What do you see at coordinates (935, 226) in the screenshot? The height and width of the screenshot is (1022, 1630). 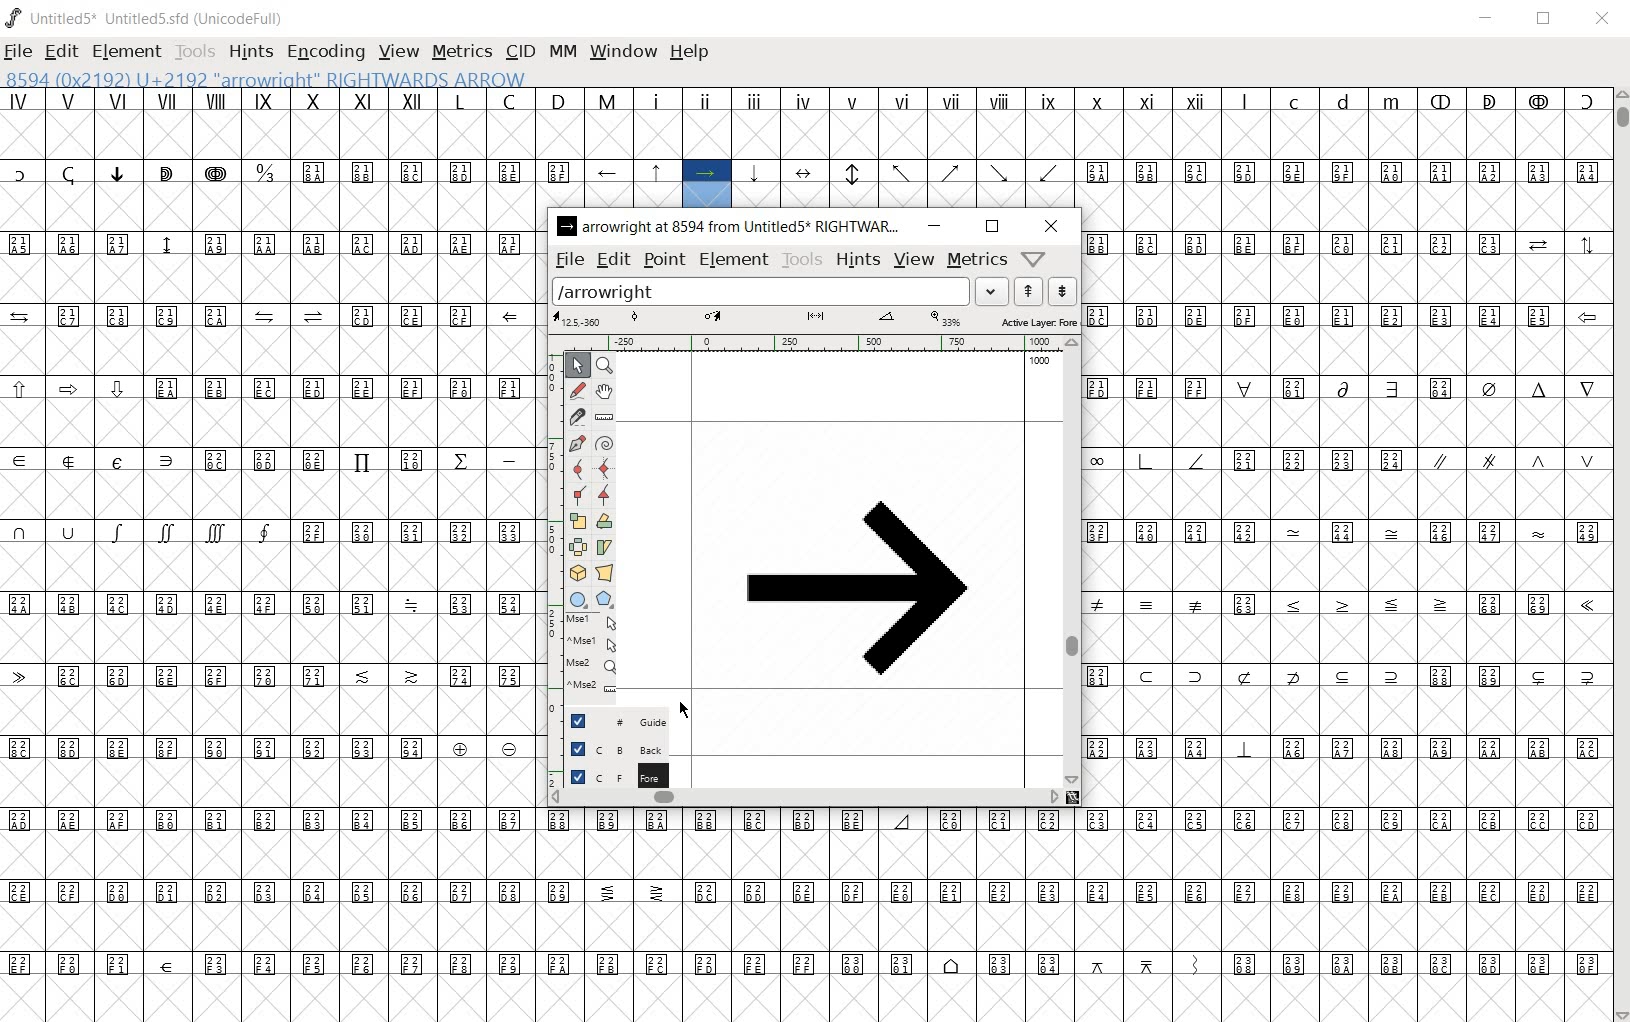 I see `minimize` at bounding box center [935, 226].